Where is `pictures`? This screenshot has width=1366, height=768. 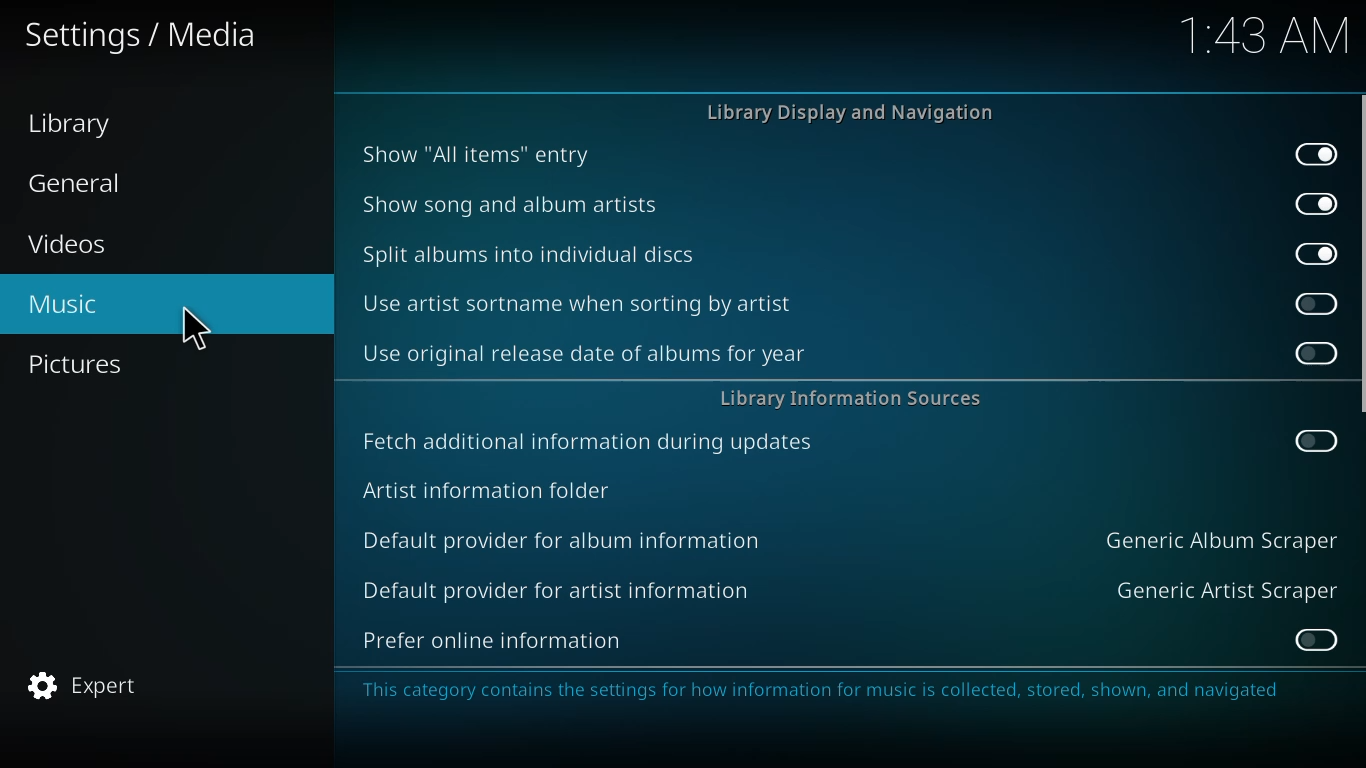
pictures is located at coordinates (78, 362).